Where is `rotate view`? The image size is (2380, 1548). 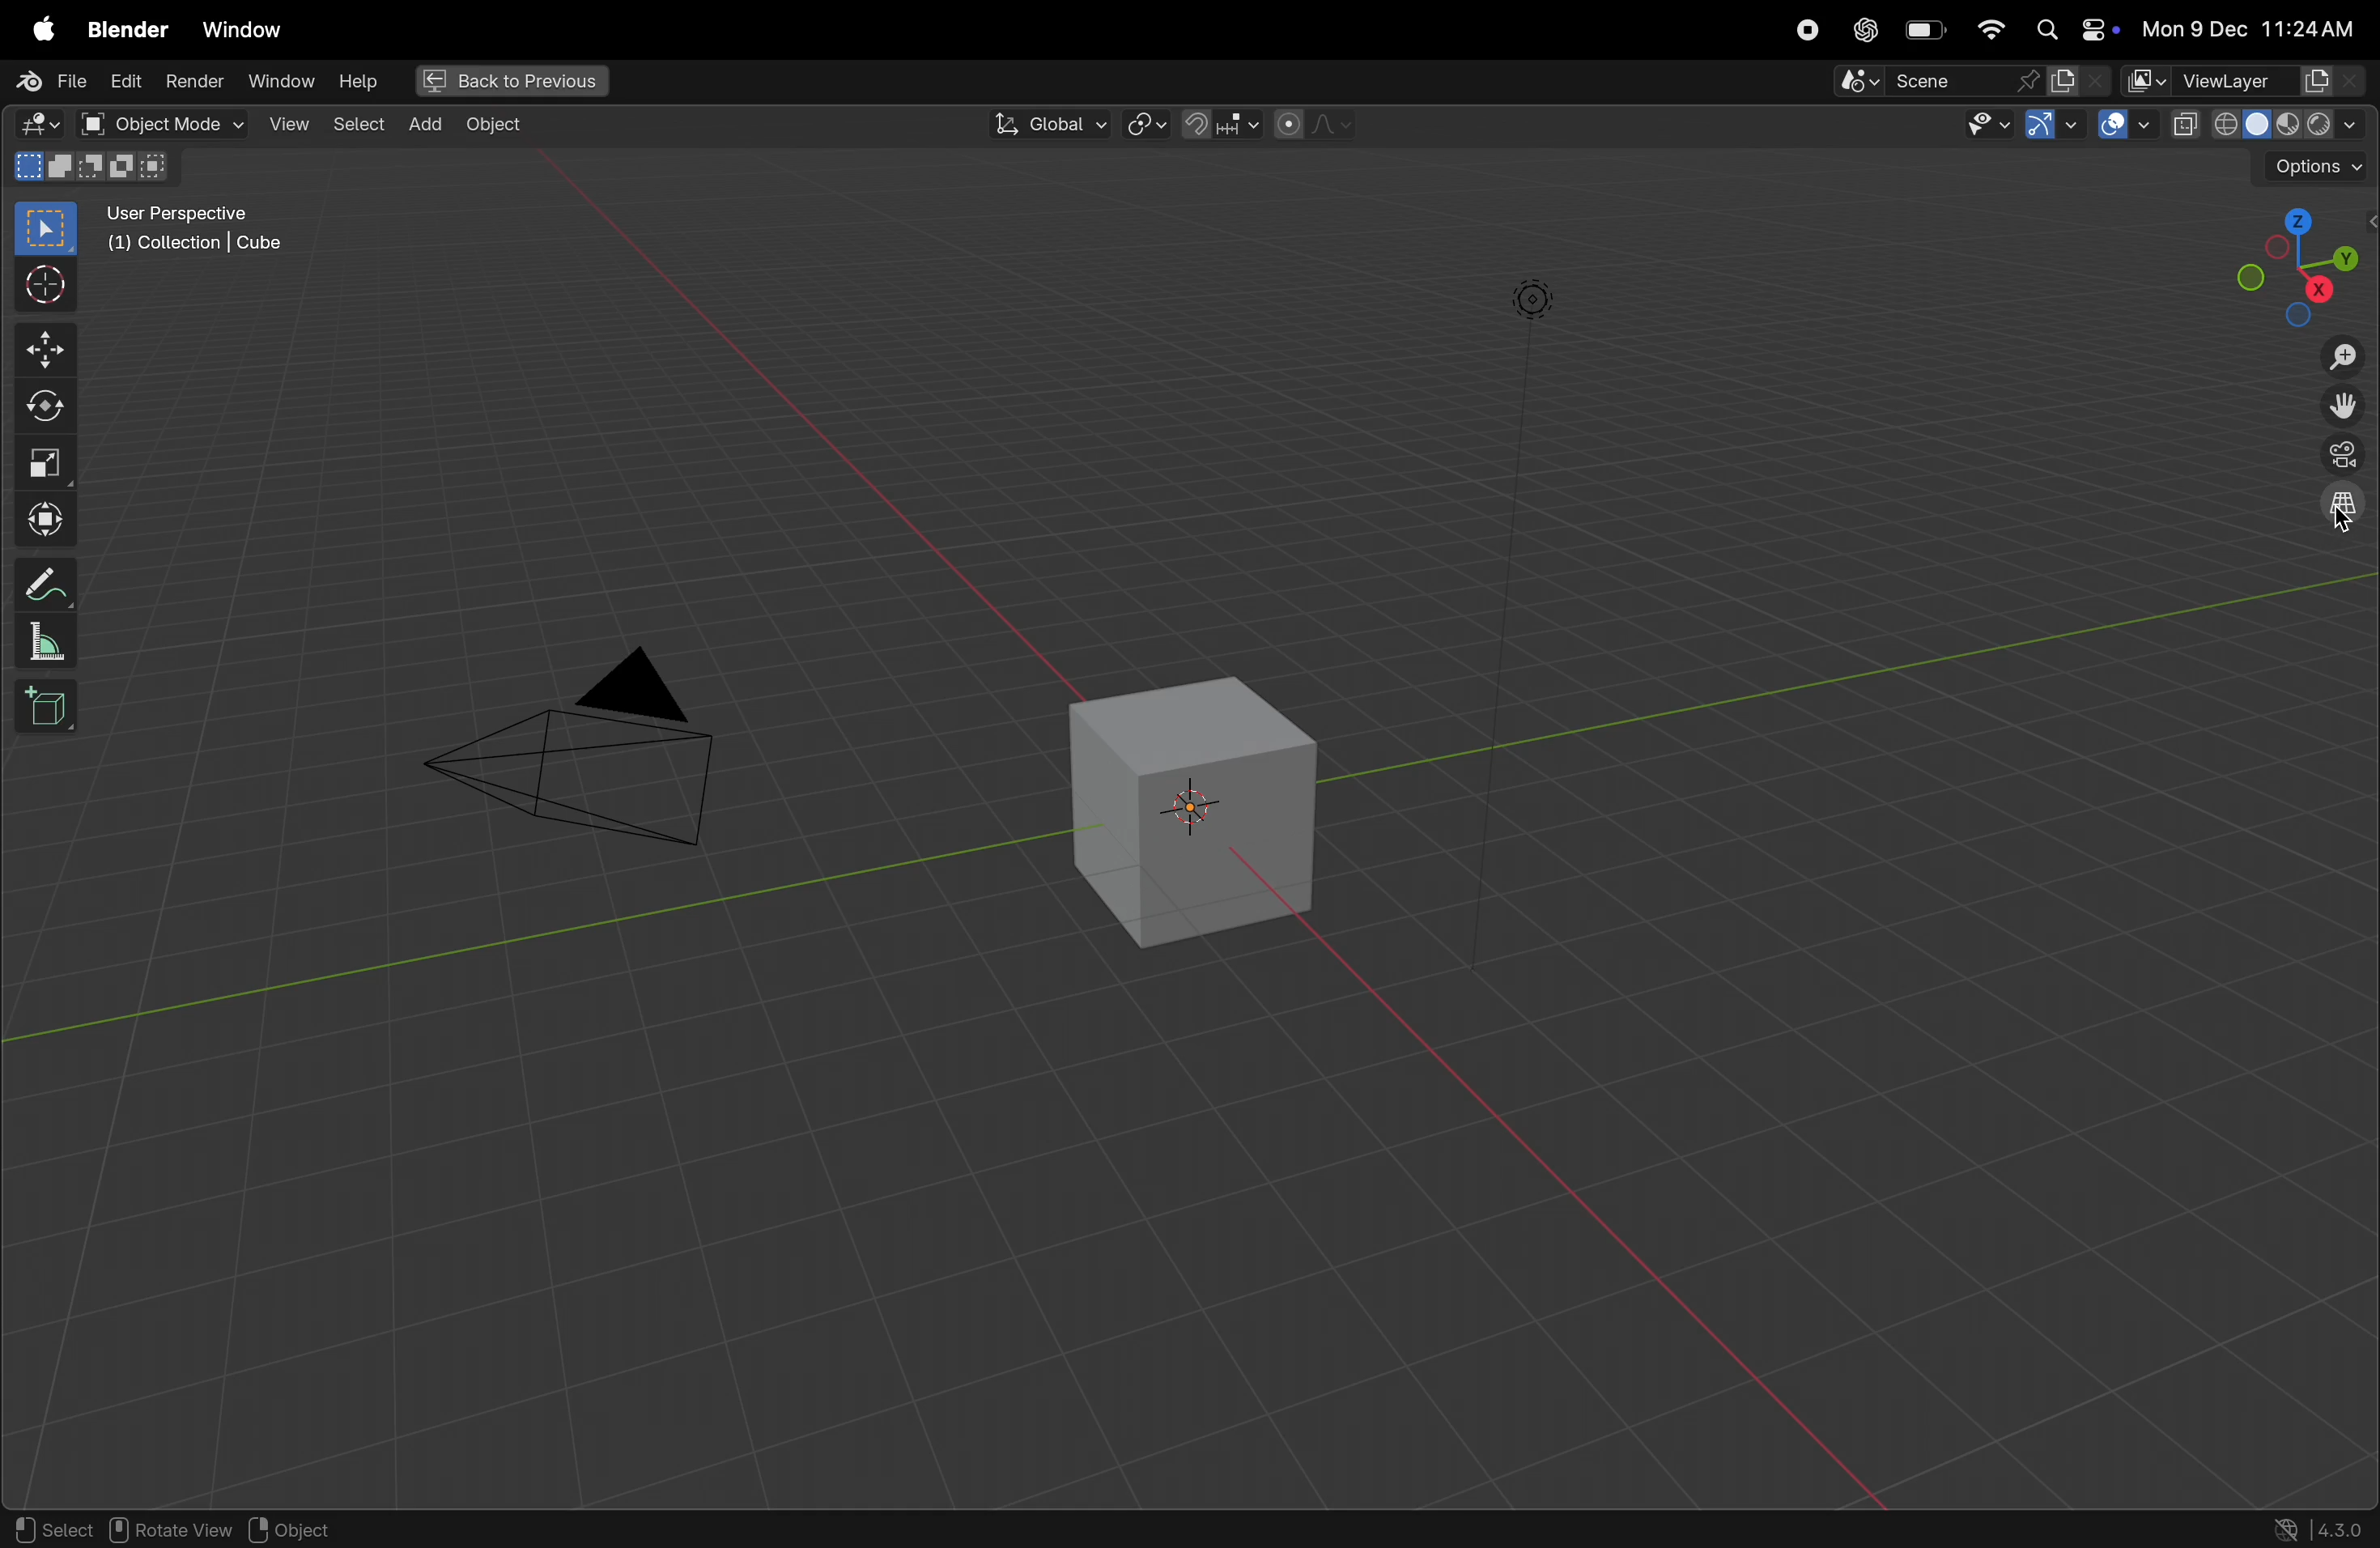 rotate view is located at coordinates (167, 1529).